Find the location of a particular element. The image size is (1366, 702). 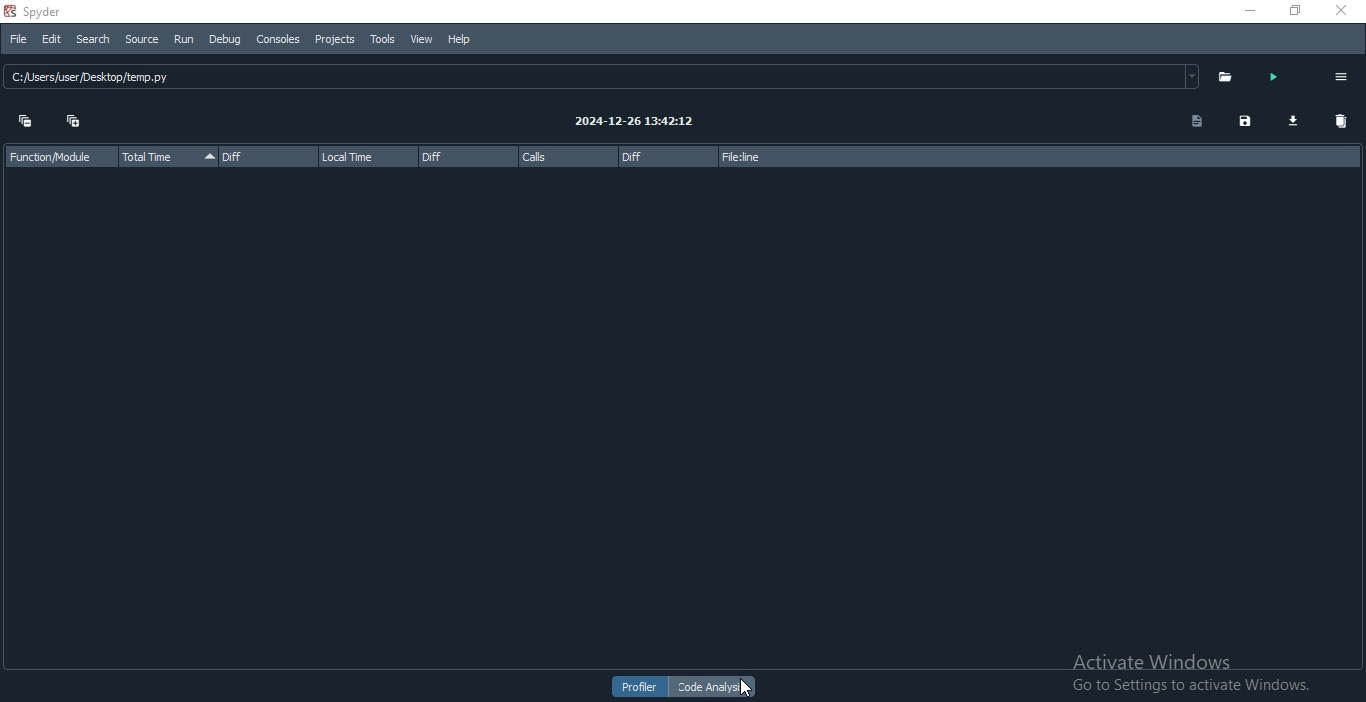

document is located at coordinates (1193, 123).